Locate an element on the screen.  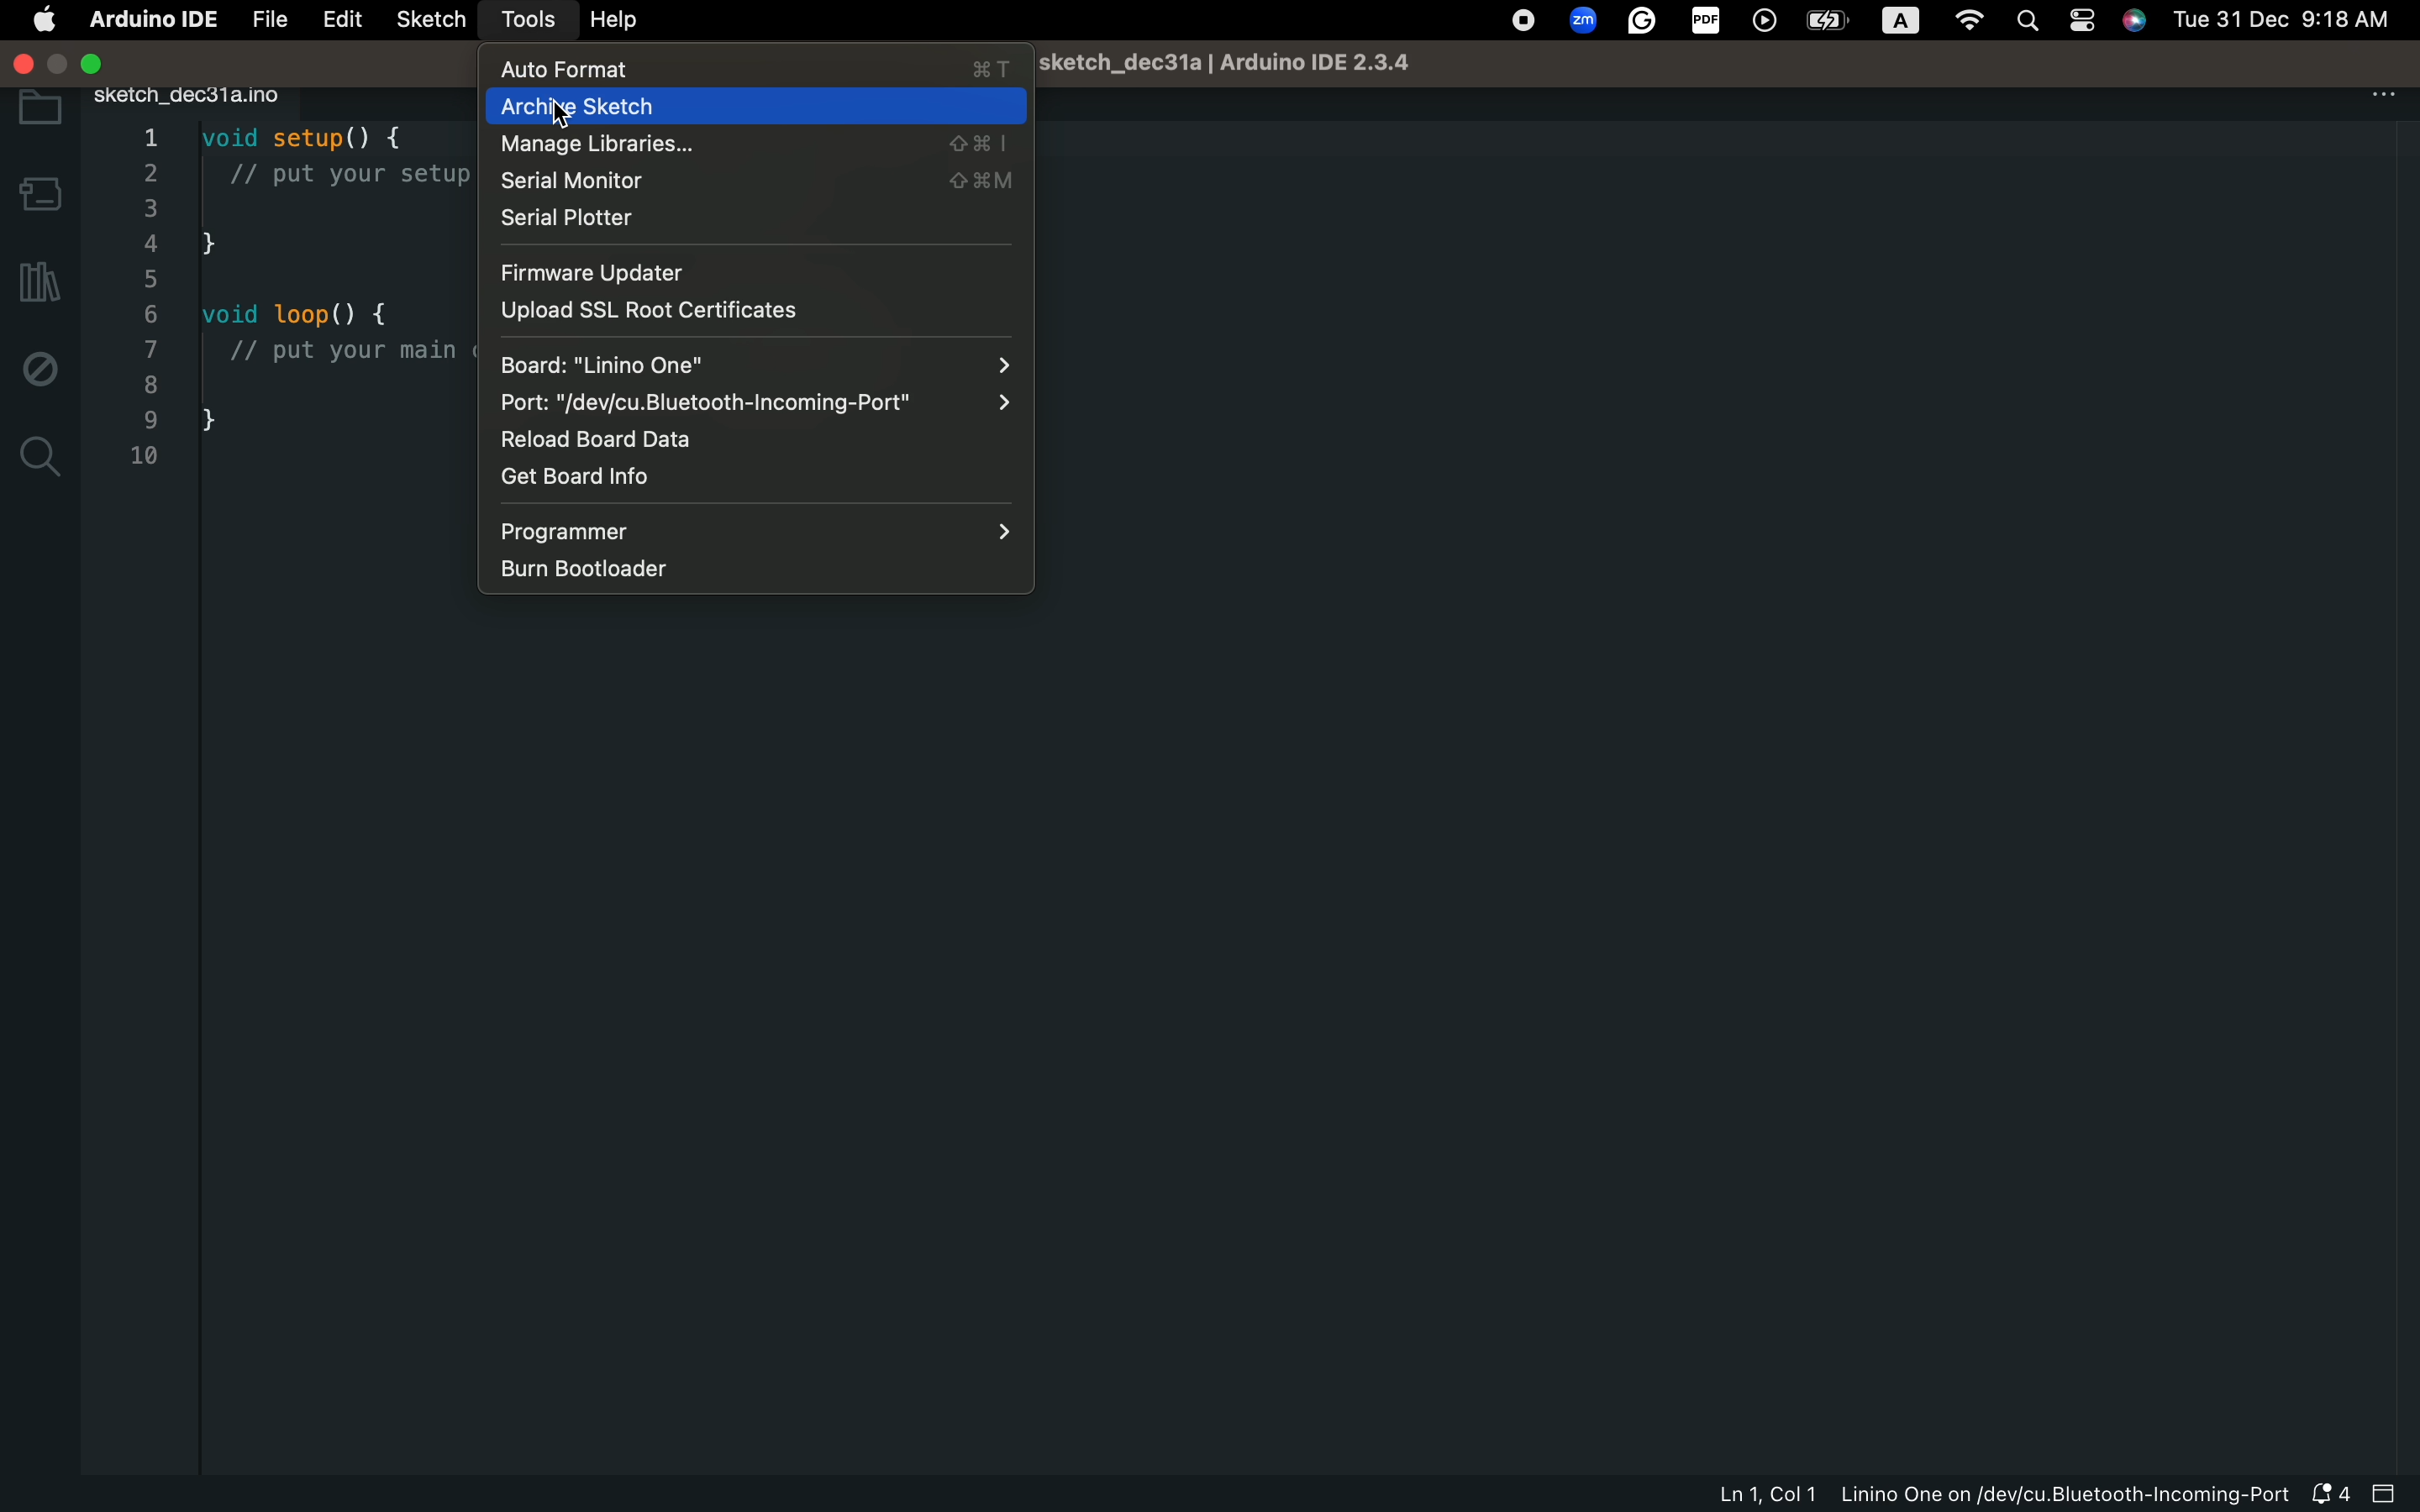
tools is located at coordinates (521, 21).